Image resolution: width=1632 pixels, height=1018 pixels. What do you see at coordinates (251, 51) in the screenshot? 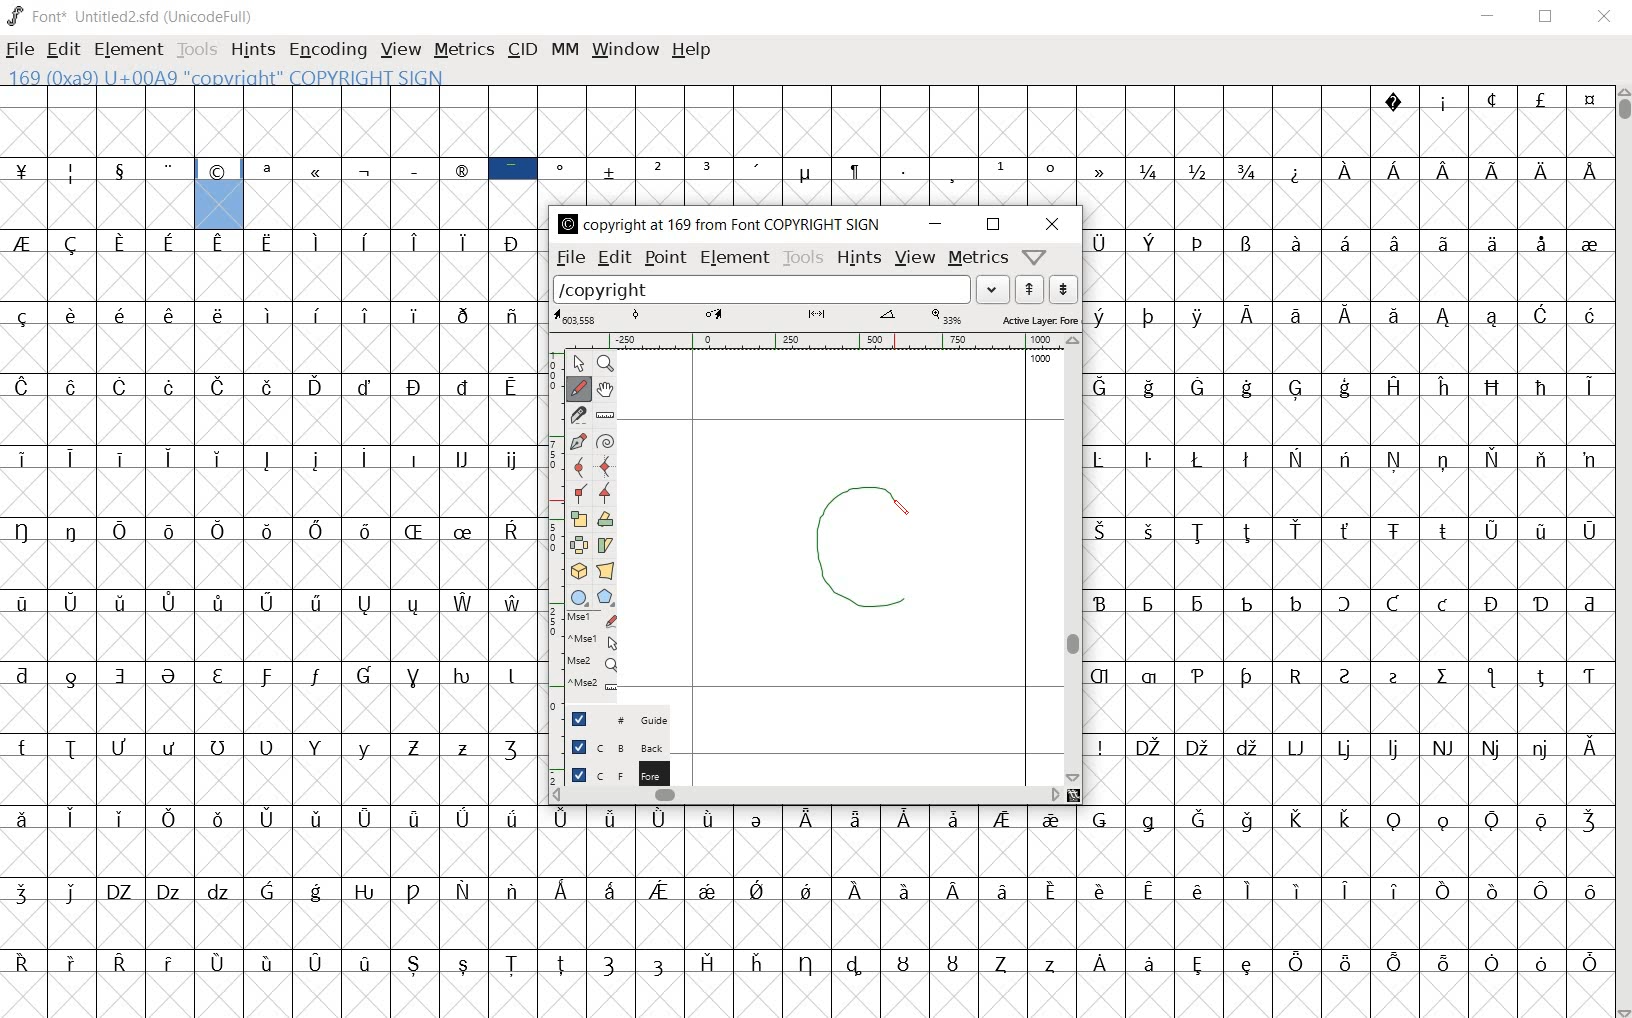
I see `hints` at bounding box center [251, 51].